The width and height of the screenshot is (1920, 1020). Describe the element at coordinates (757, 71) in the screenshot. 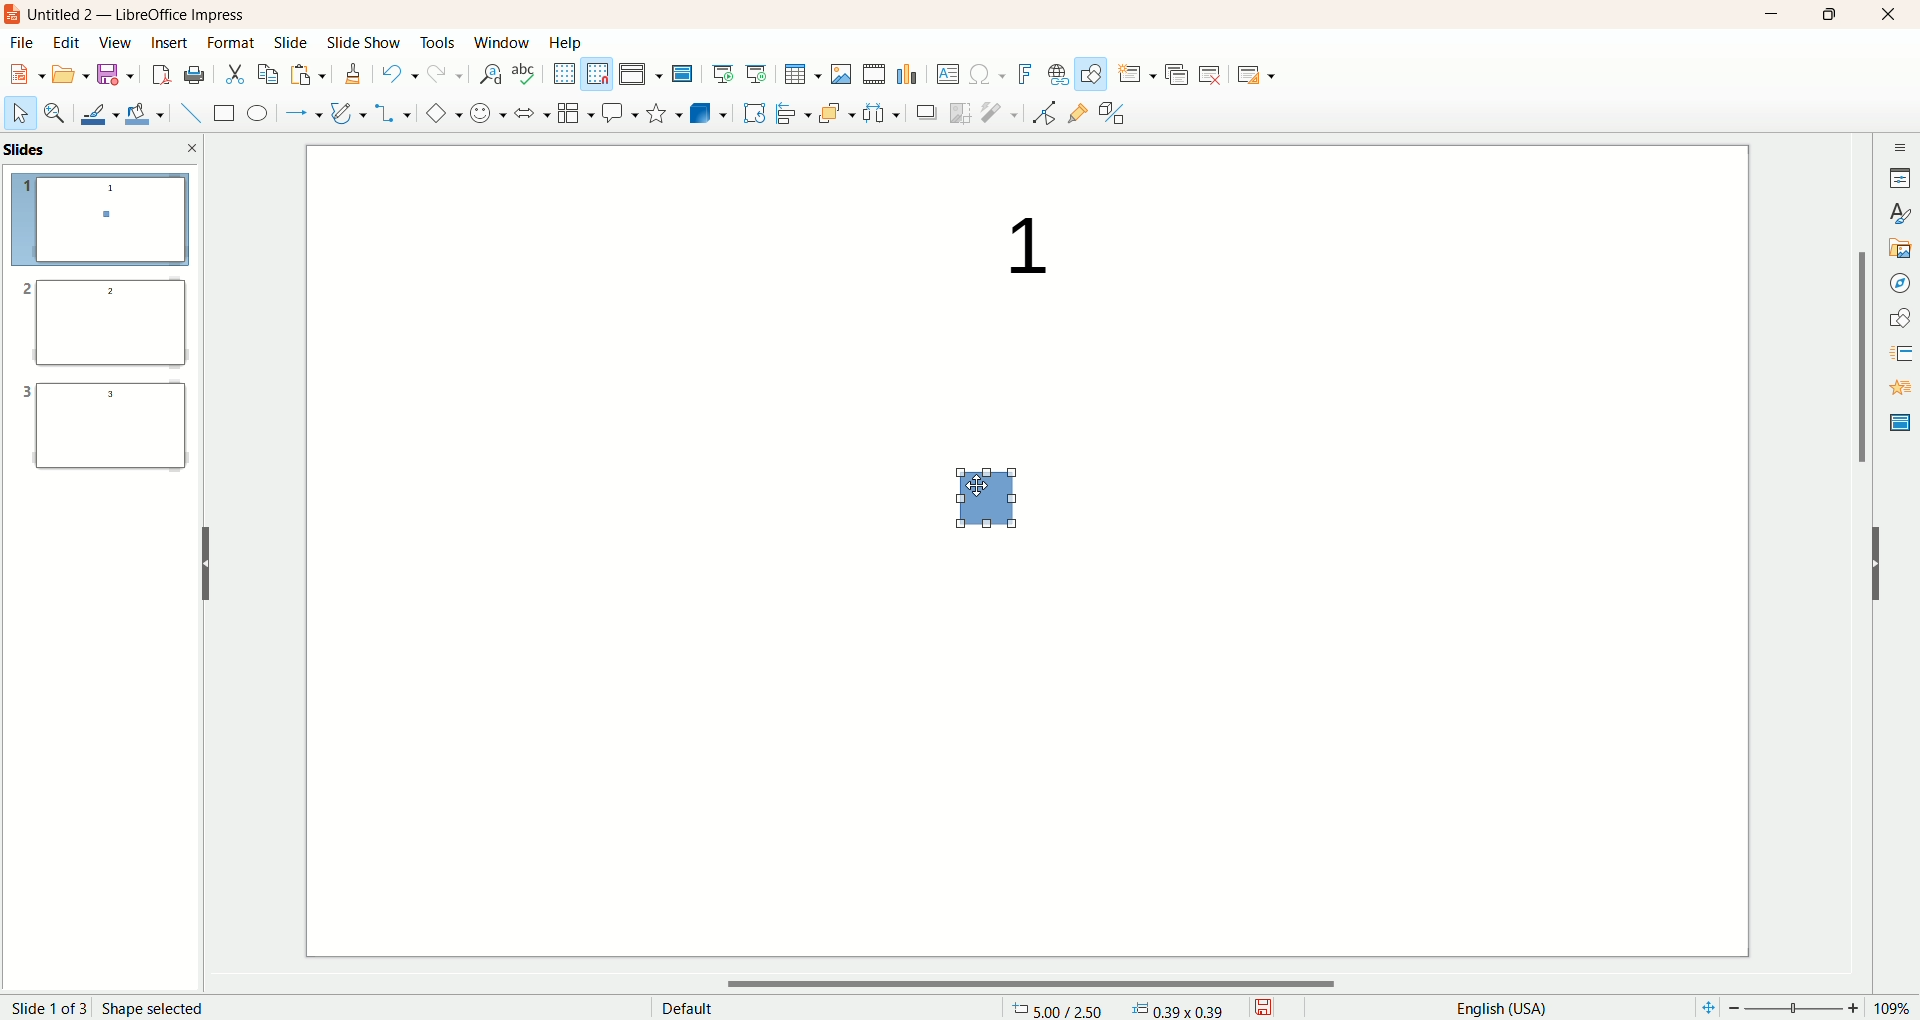

I see `start from current slide` at that location.